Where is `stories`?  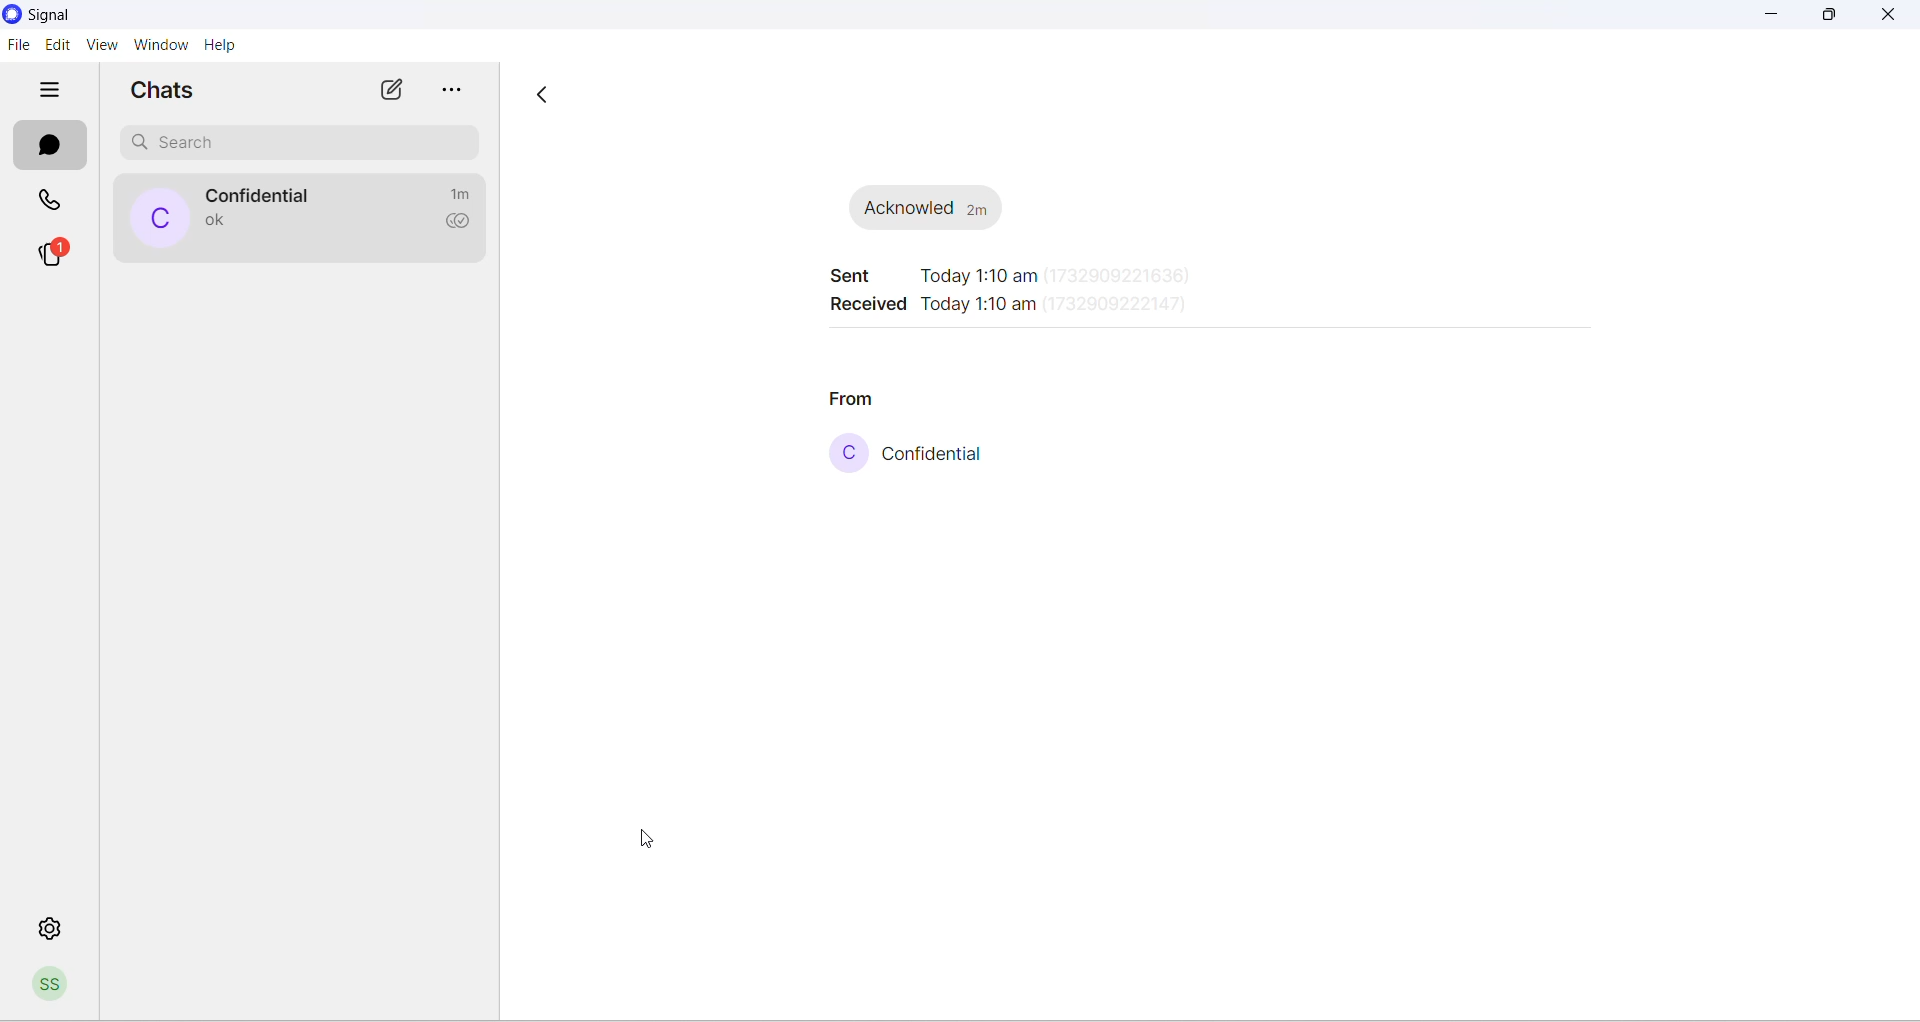 stories is located at coordinates (55, 256).